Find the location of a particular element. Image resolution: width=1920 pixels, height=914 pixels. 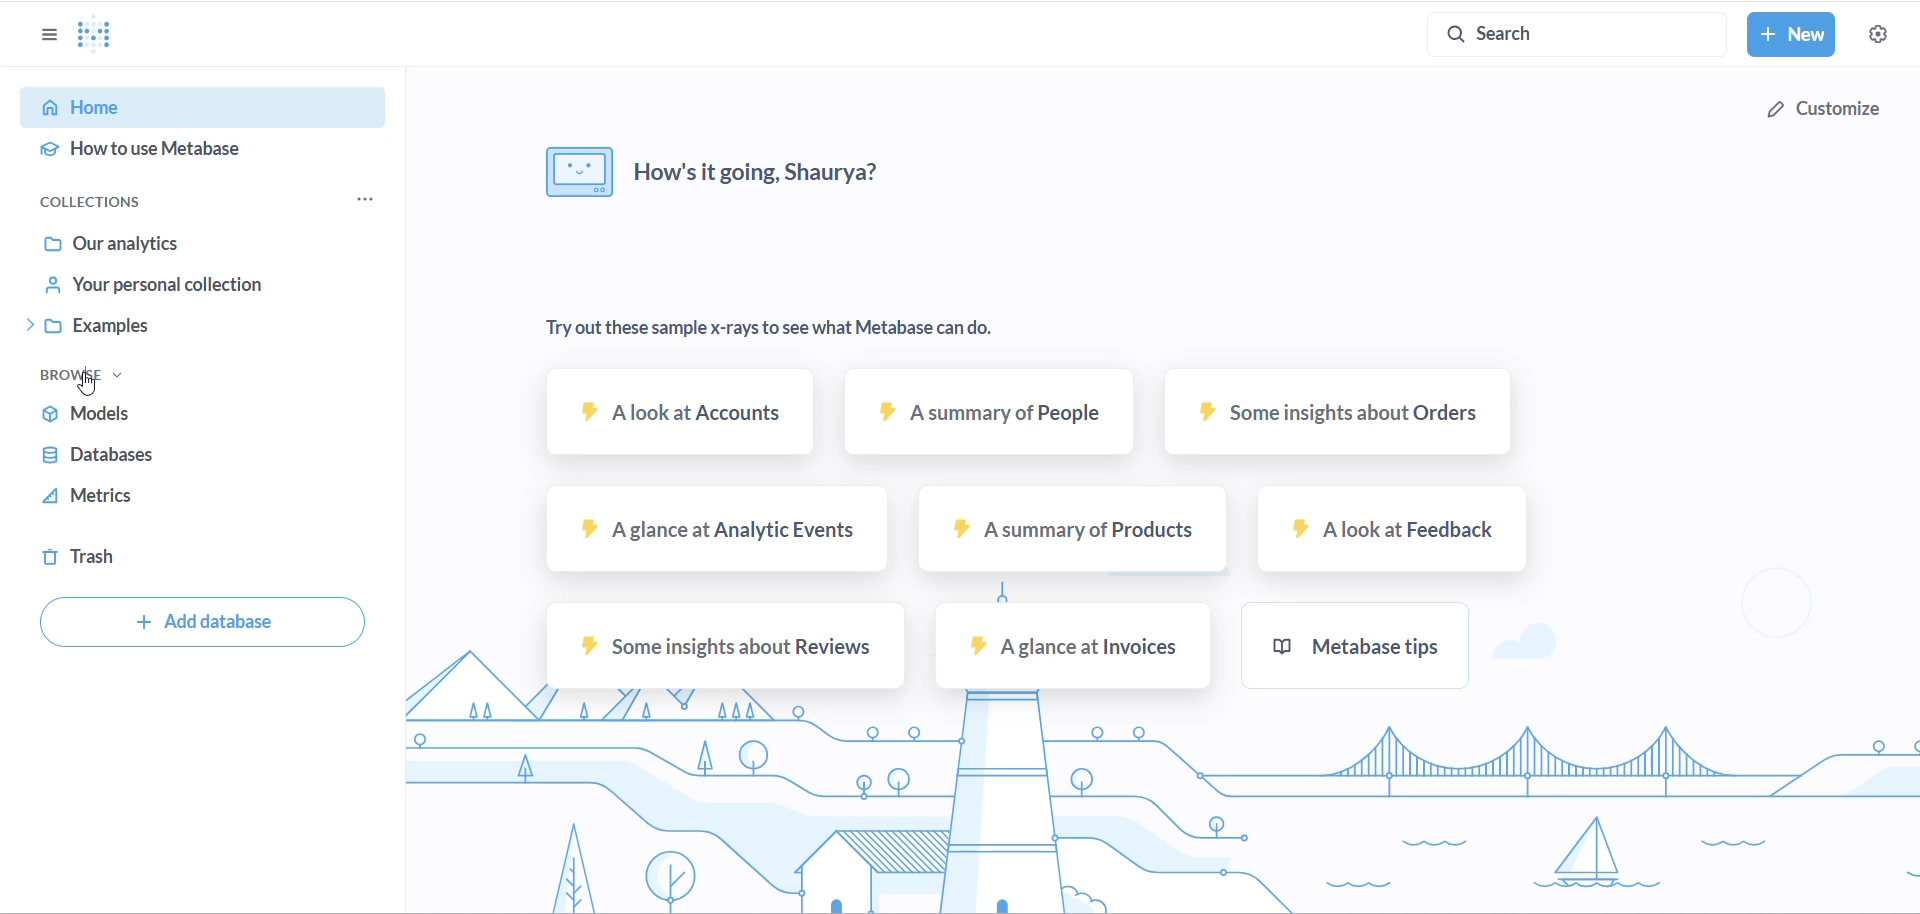

A look at feedback is located at coordinates (1389, 538).